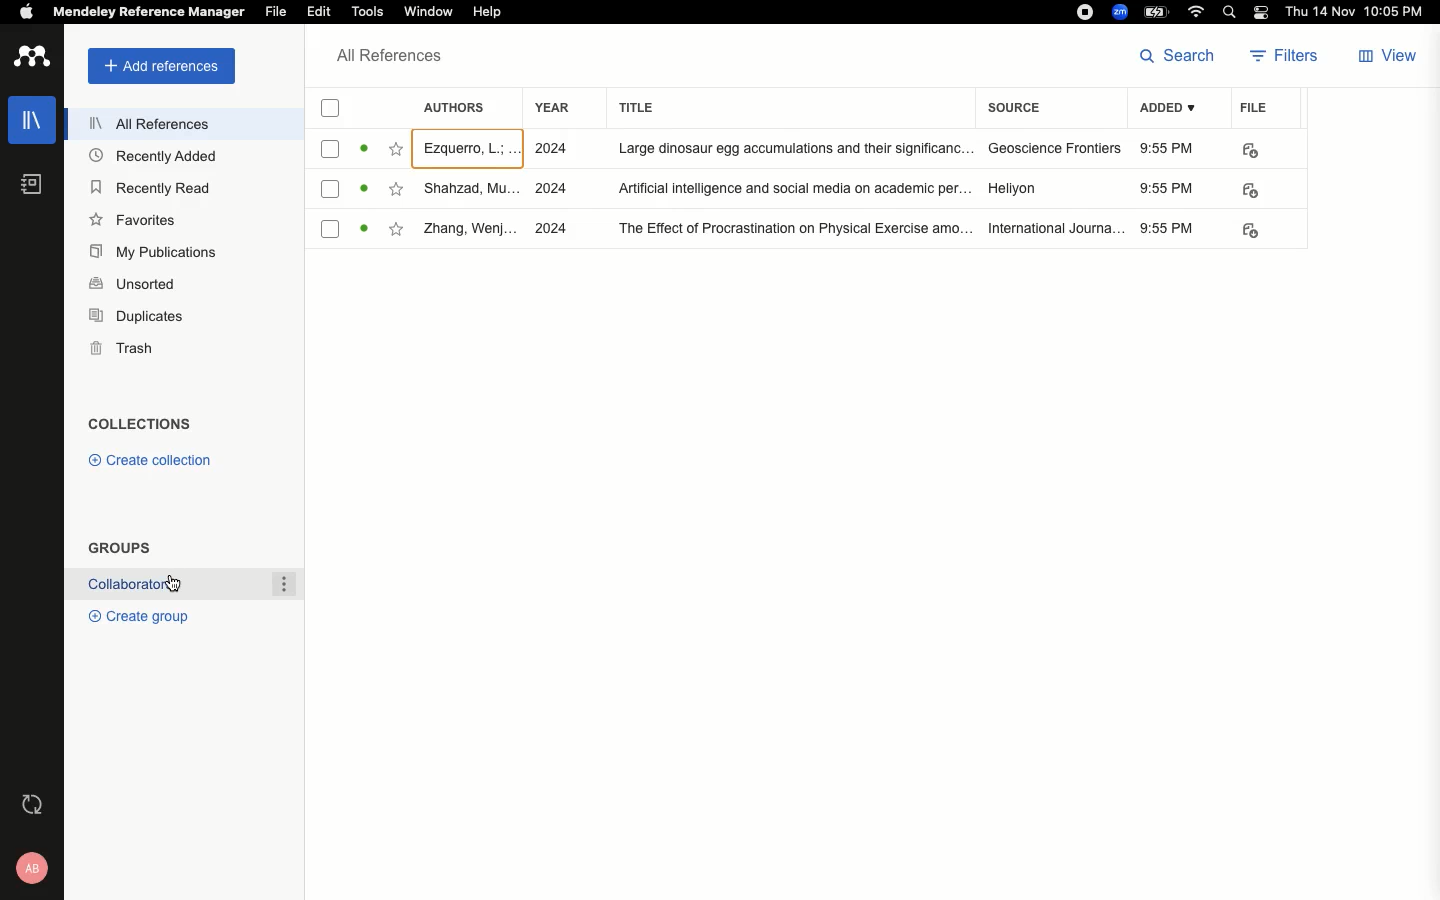 This screenshot has height=900, width=1440. I want to click on Internet, so click(1198, 12).